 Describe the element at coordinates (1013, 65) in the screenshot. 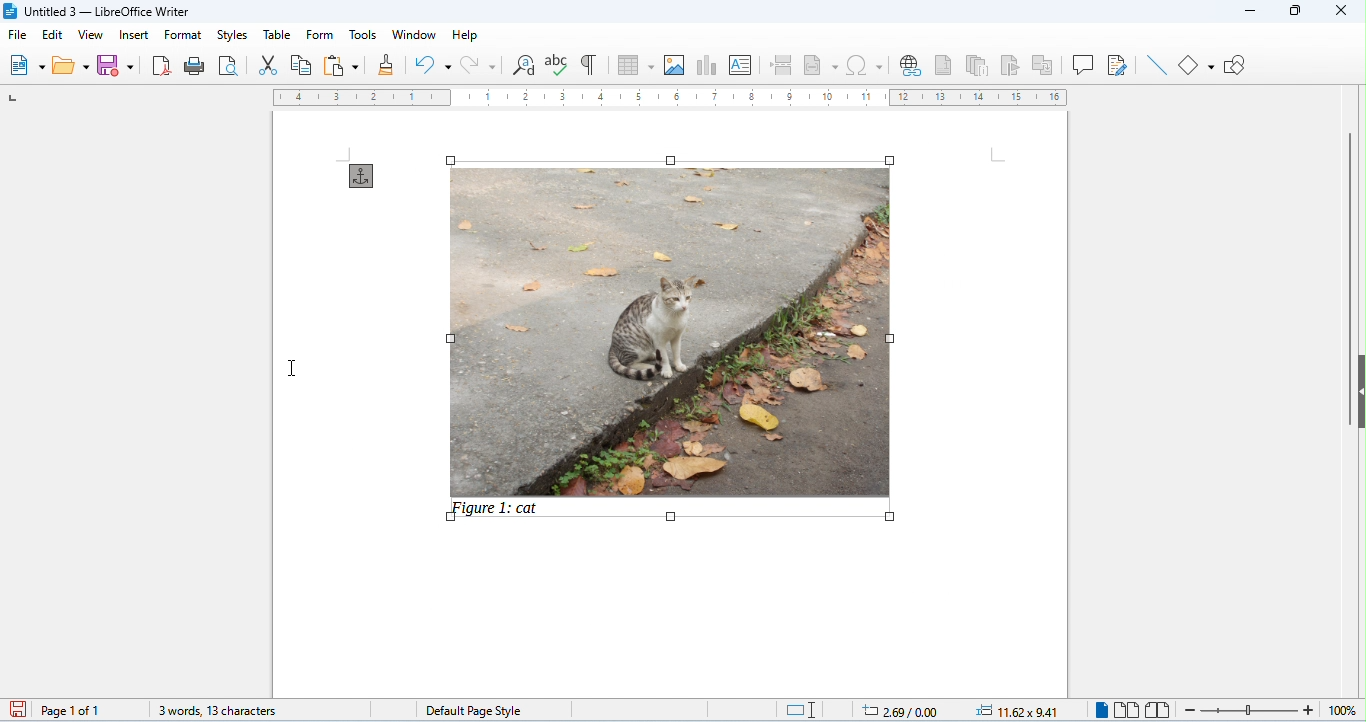

I see `insert bookmark` at that location.